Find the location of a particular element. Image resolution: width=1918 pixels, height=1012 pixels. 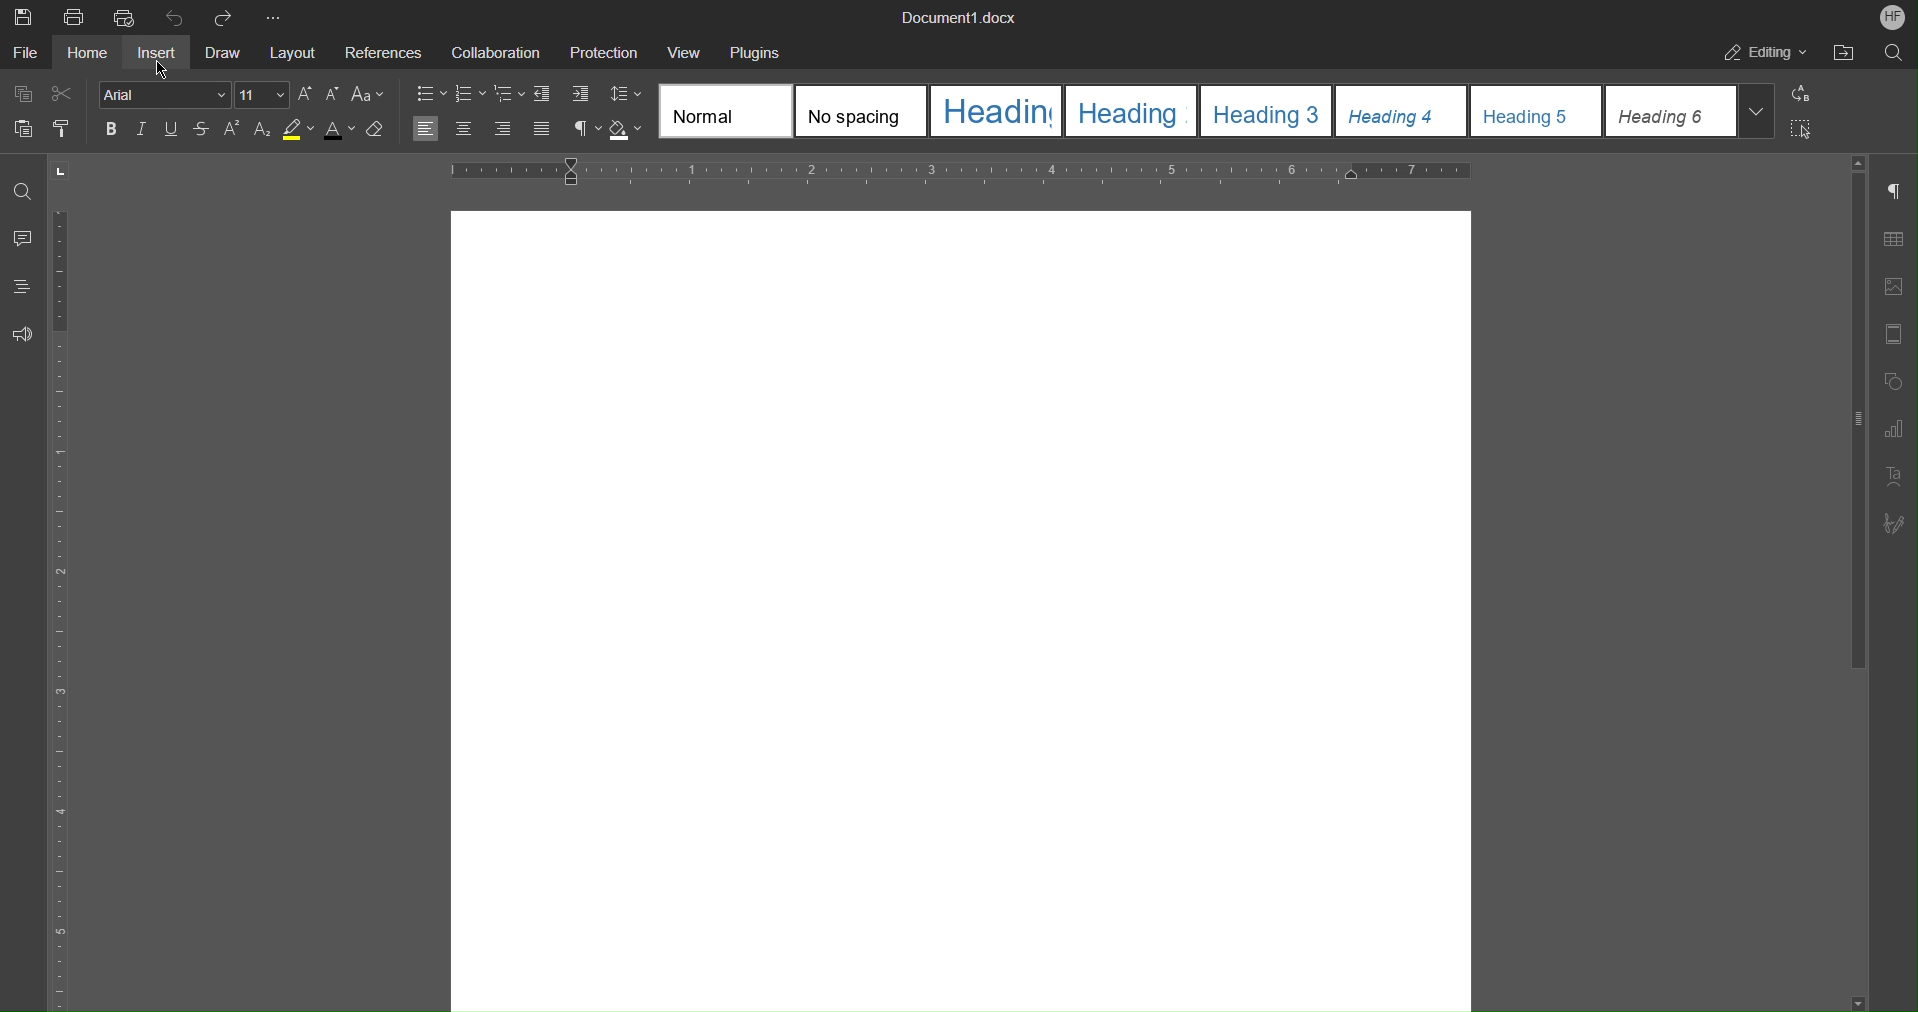

Horizontal Ruler is located at coordinates (68, 609).